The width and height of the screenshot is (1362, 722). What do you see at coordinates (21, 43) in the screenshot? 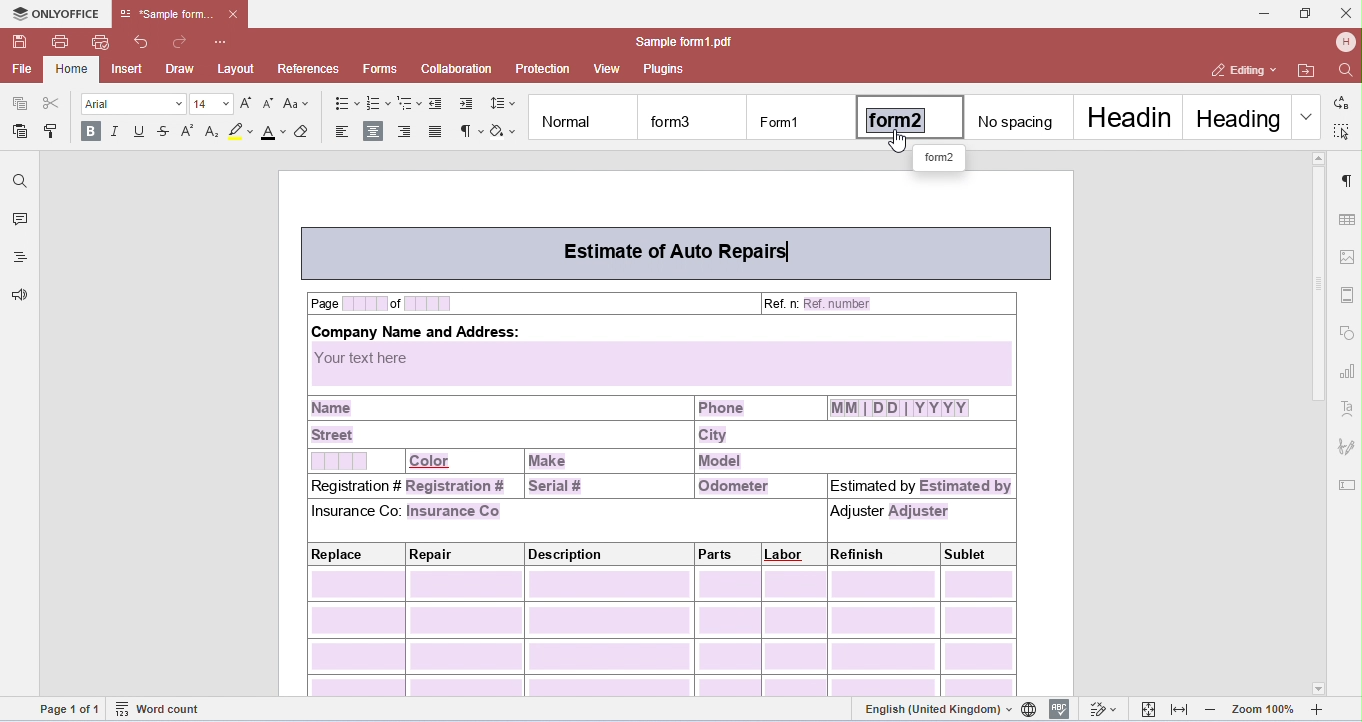
I see `save` at bounding box center [21, 43].